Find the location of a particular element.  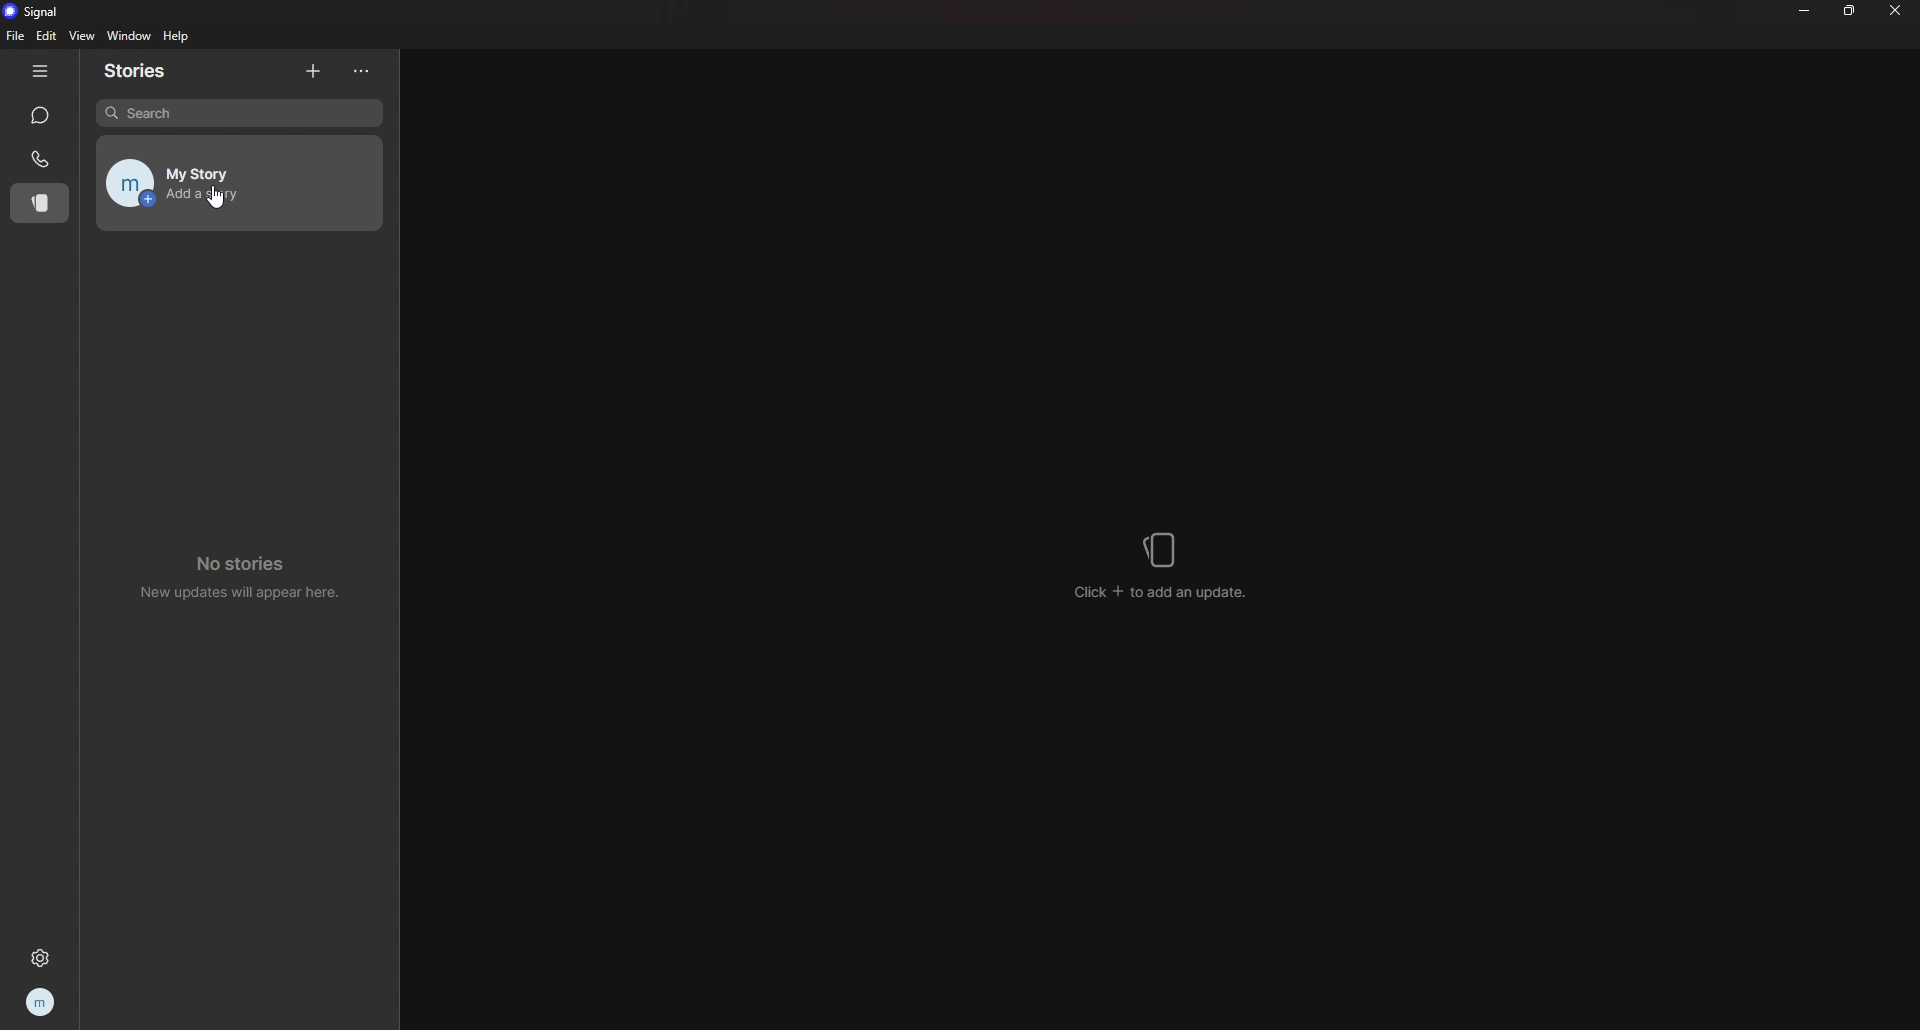

search is located at coordinates (241, 113).